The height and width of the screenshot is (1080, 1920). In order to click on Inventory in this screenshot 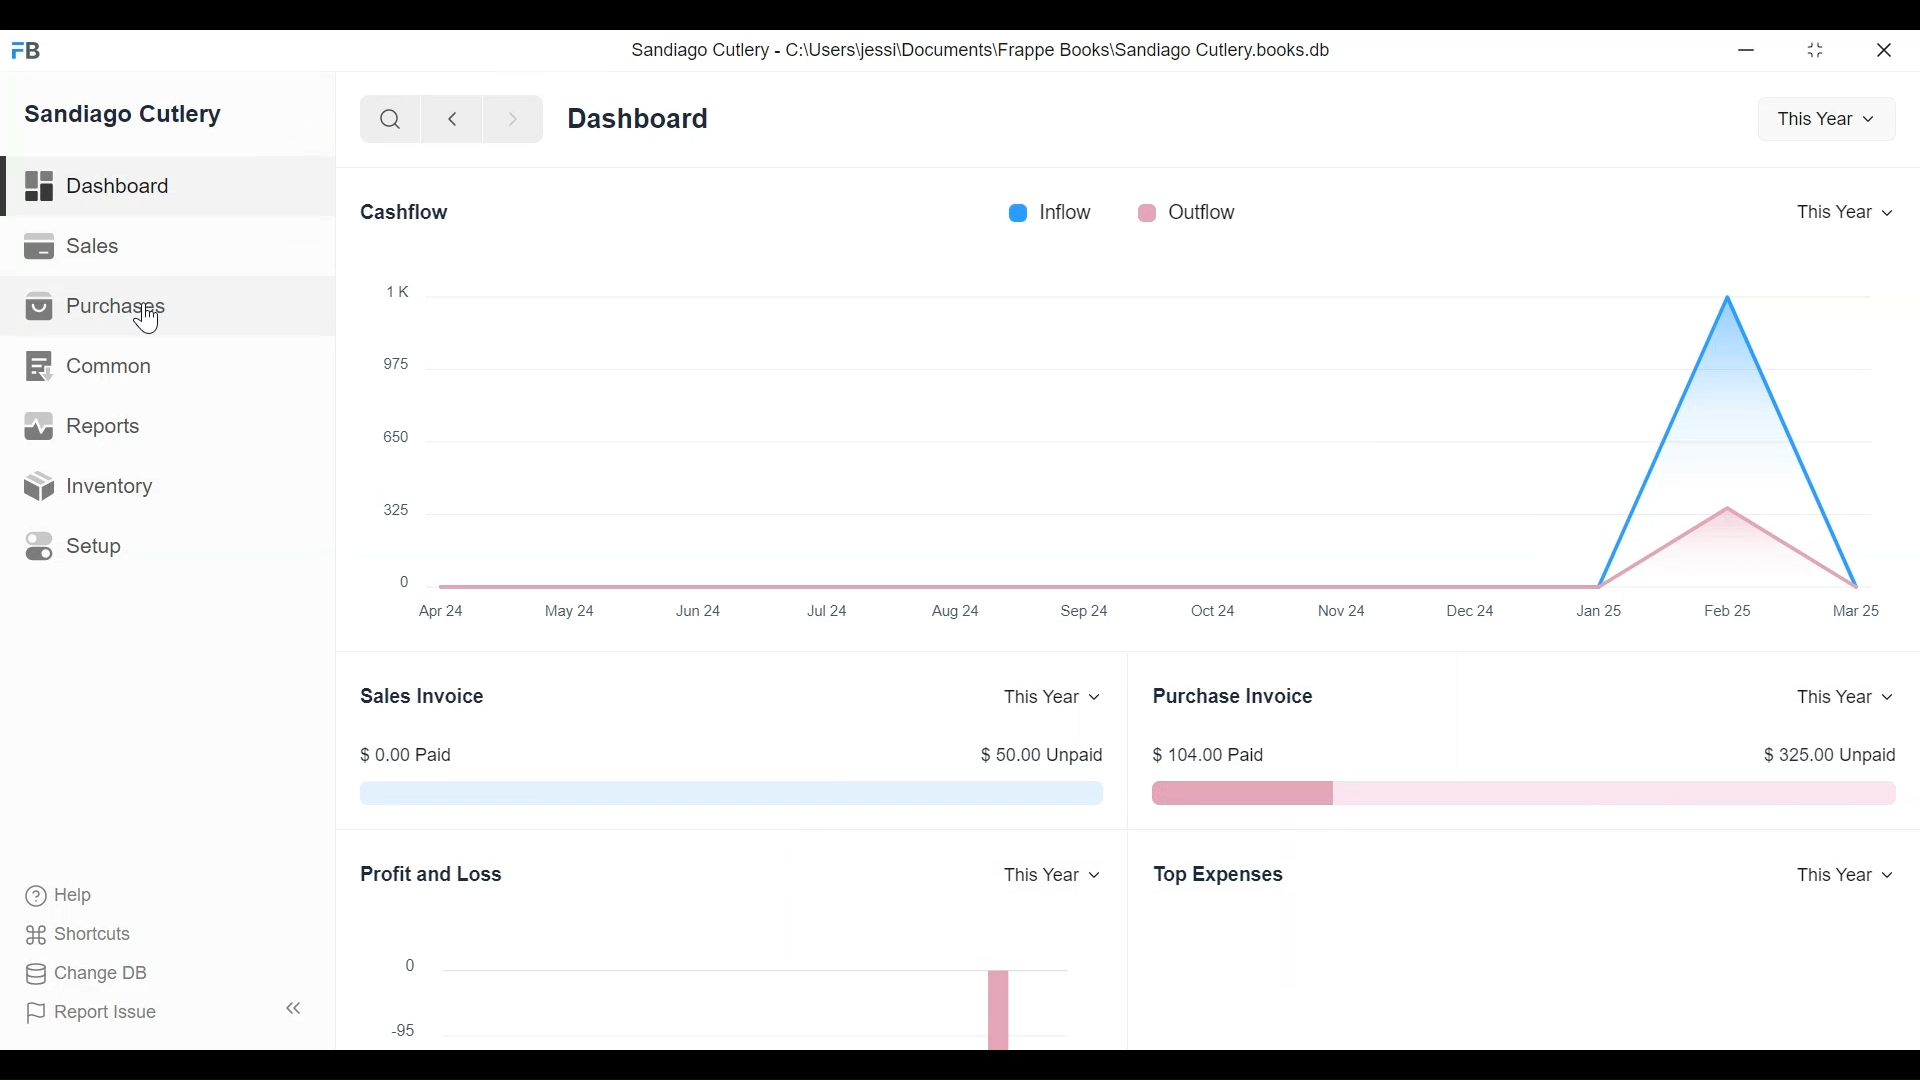, I will do `click(100, 491)`.